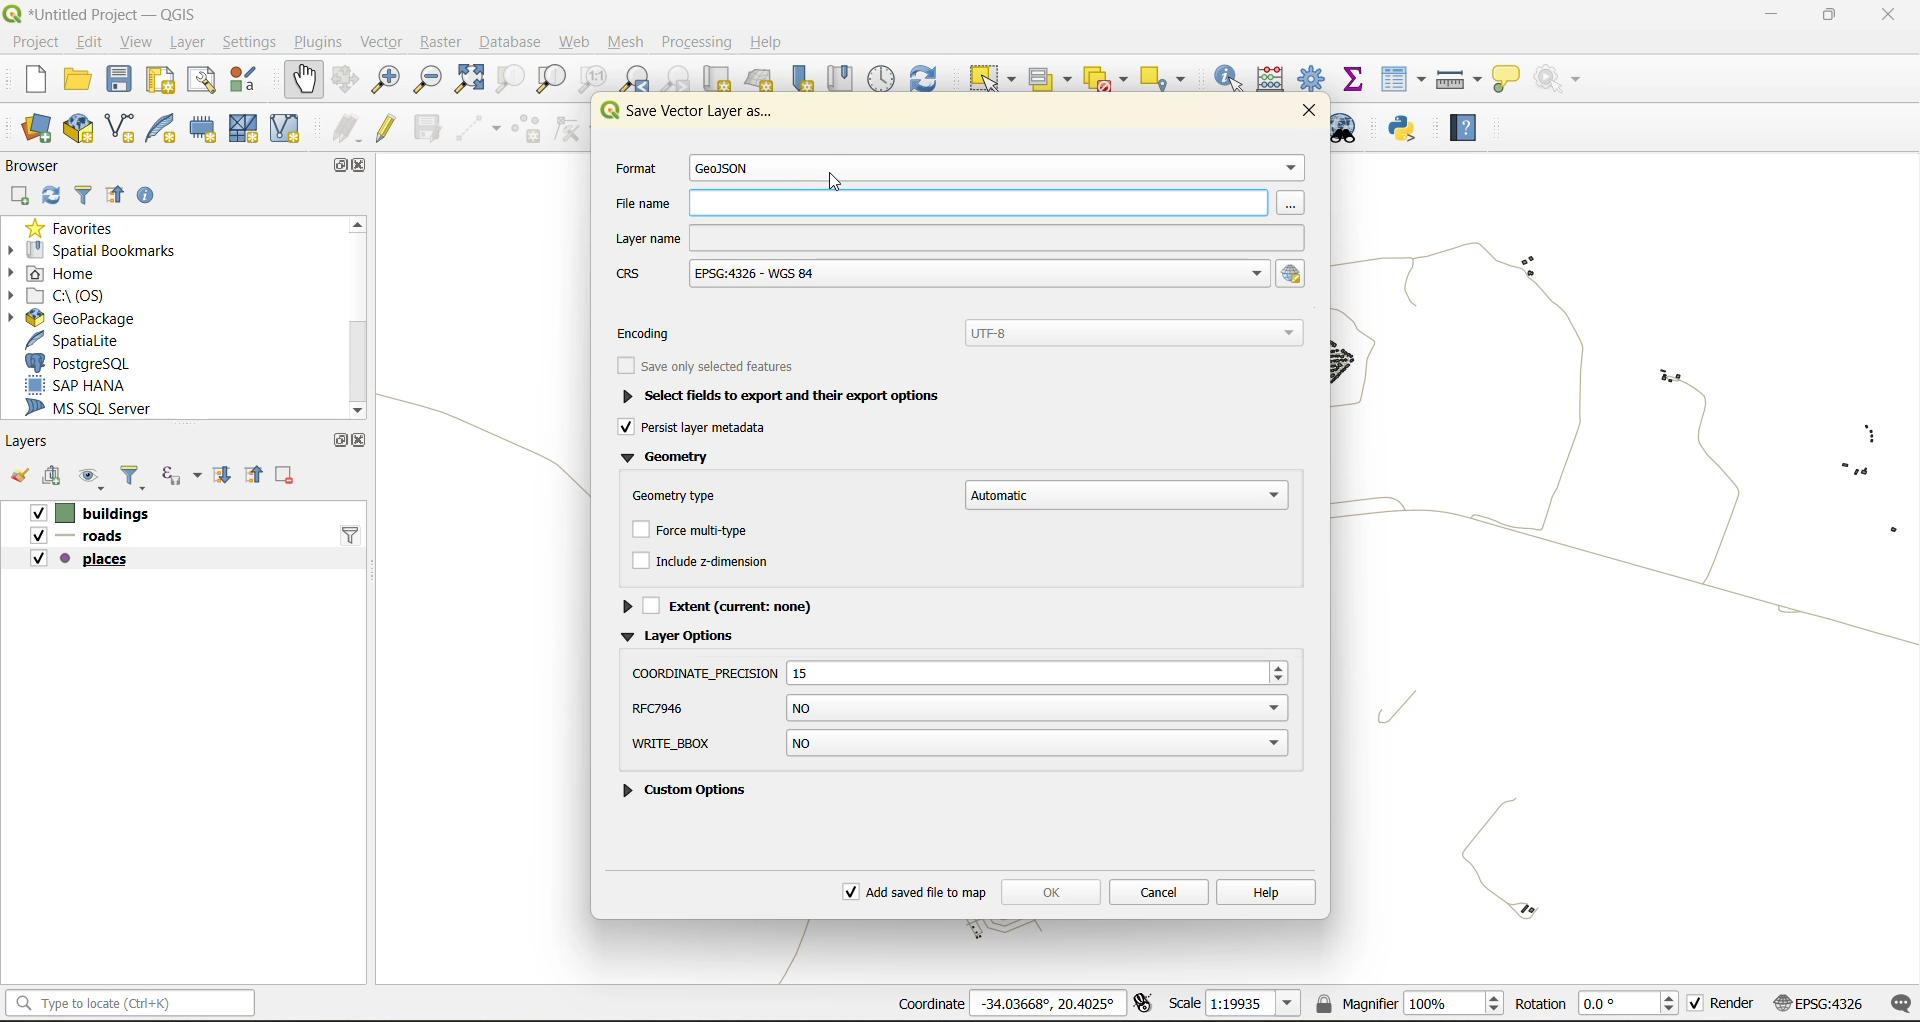 Image resolution: width=1920 pixels, height=1022 pixels. I want to click on layer options, so click(701, 636).